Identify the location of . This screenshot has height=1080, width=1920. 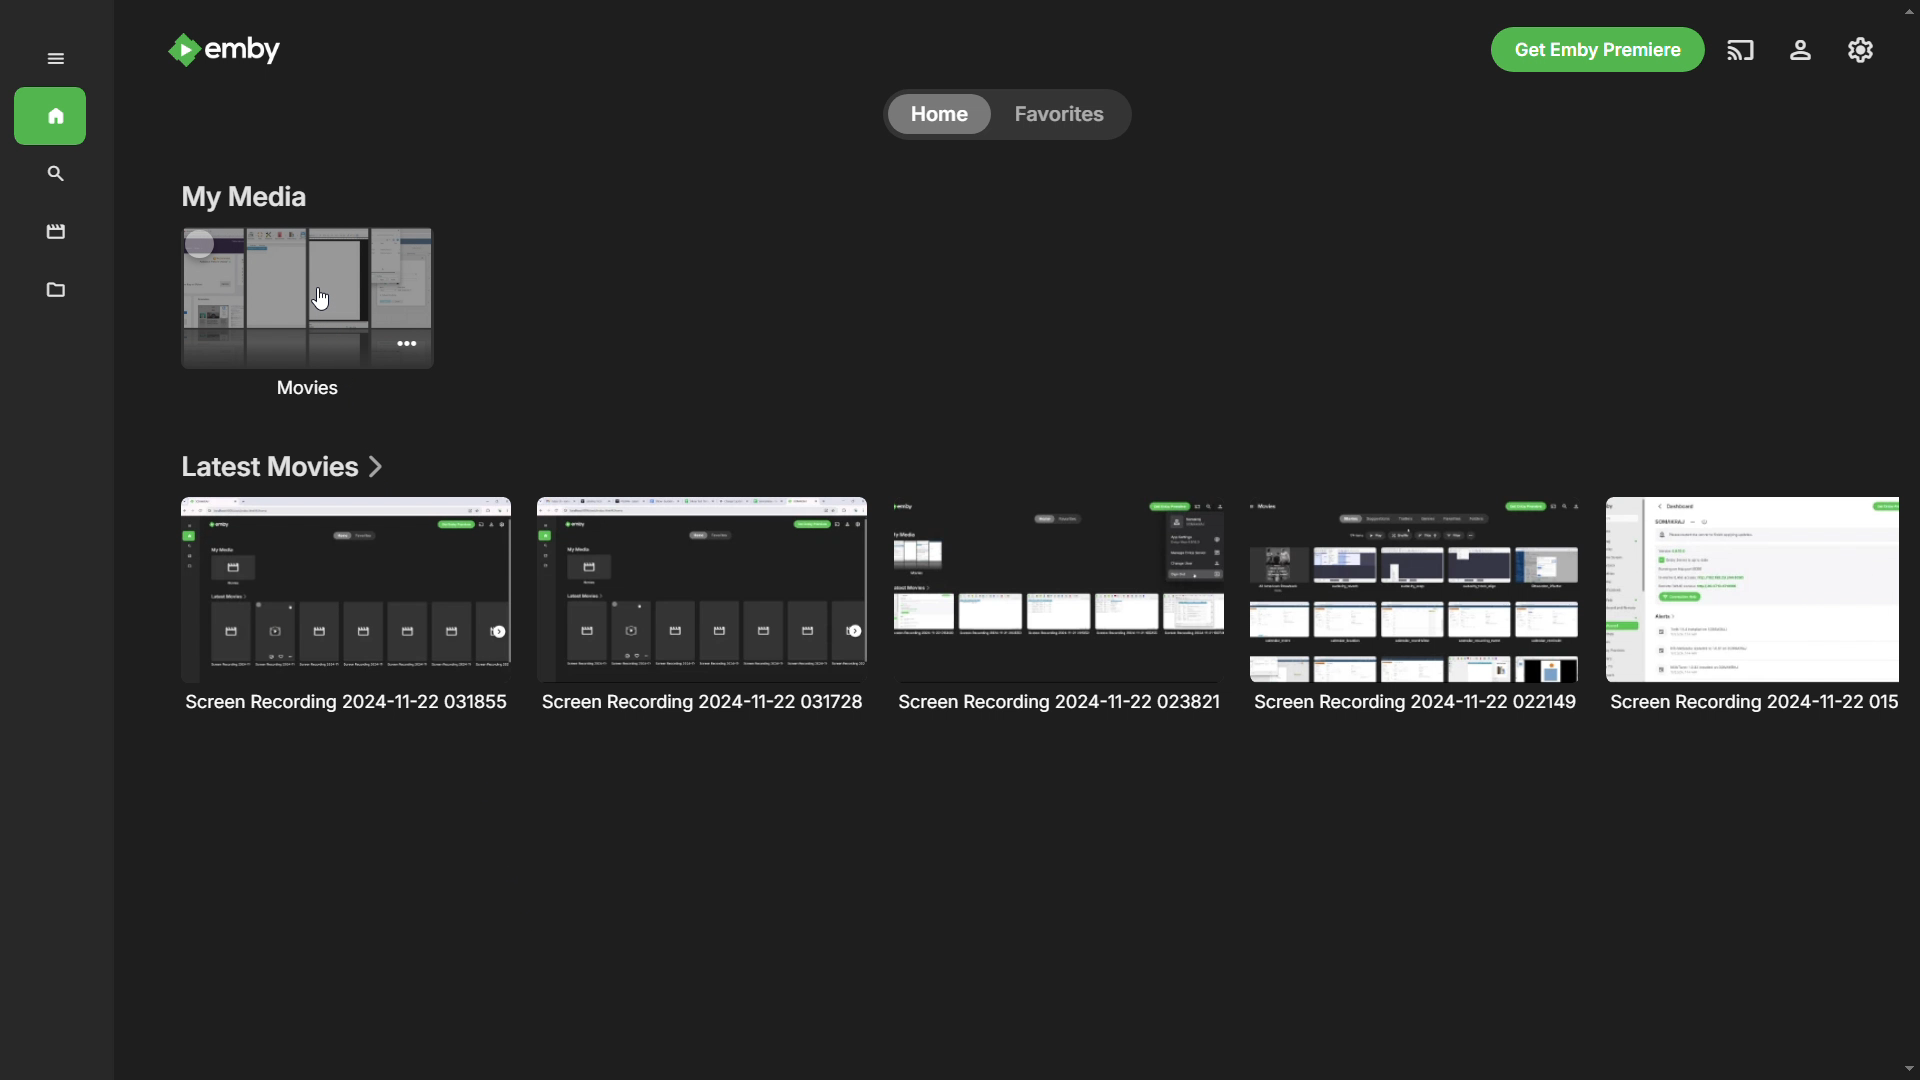
(1415, 611).